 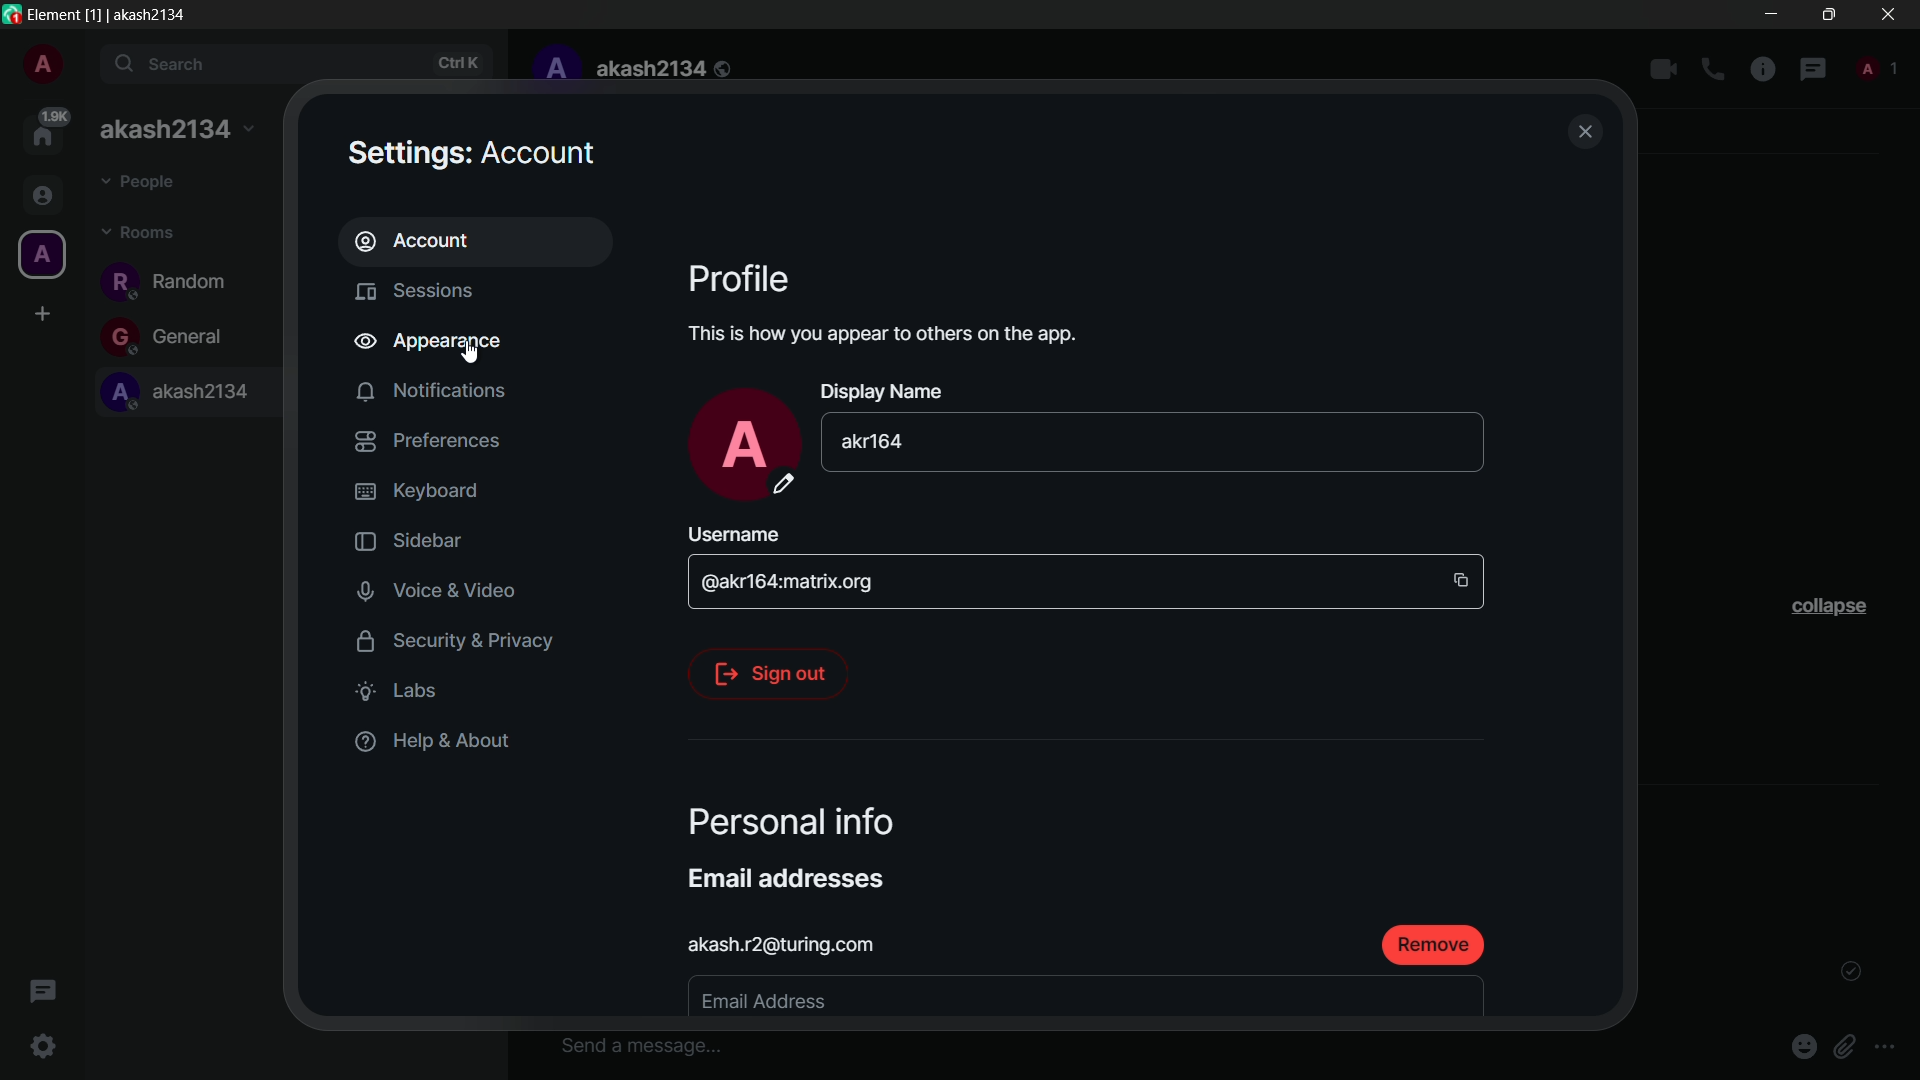 I want to click on collapse, so click(x=1827, y=606).